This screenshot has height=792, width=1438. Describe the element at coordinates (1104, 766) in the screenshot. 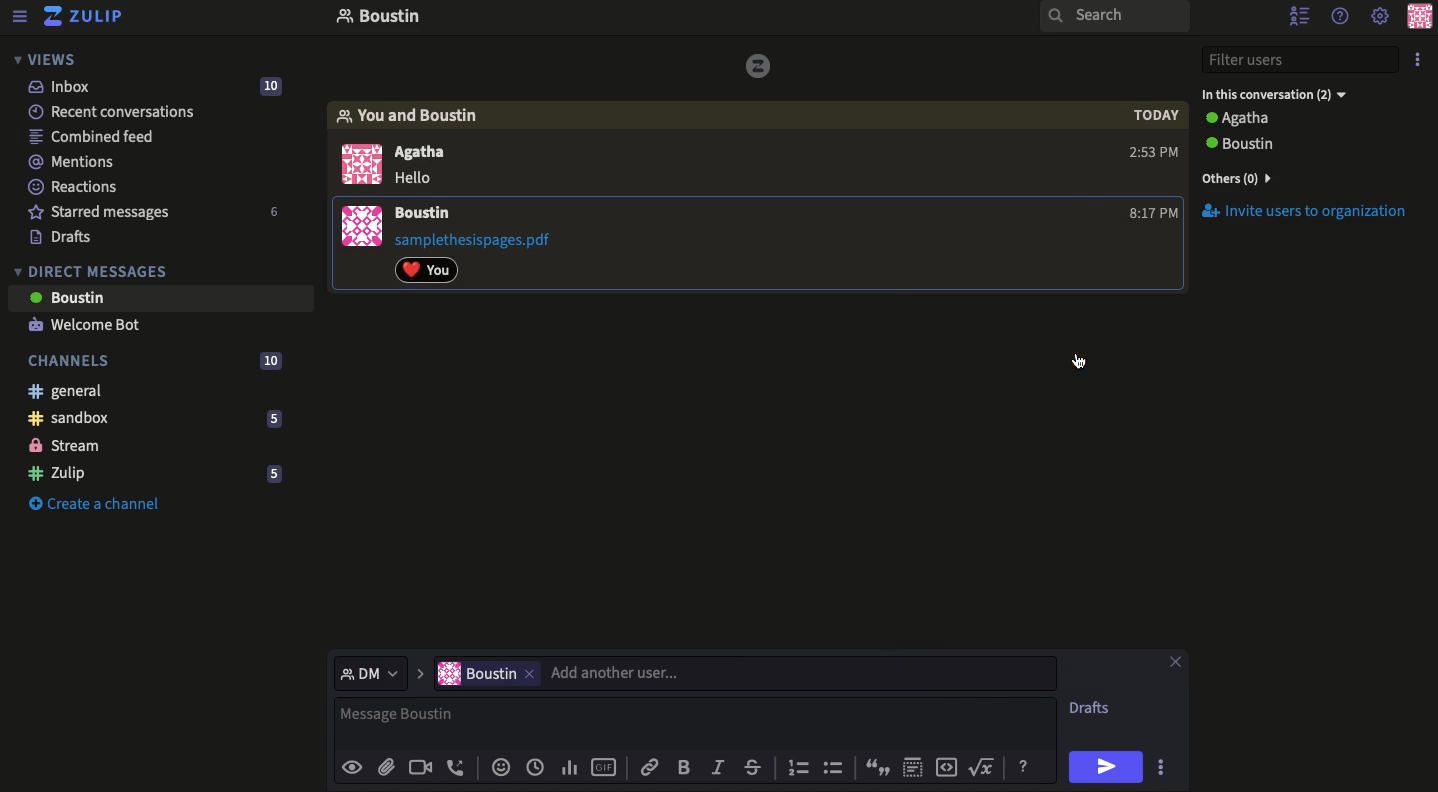

I see `Send` at that location.